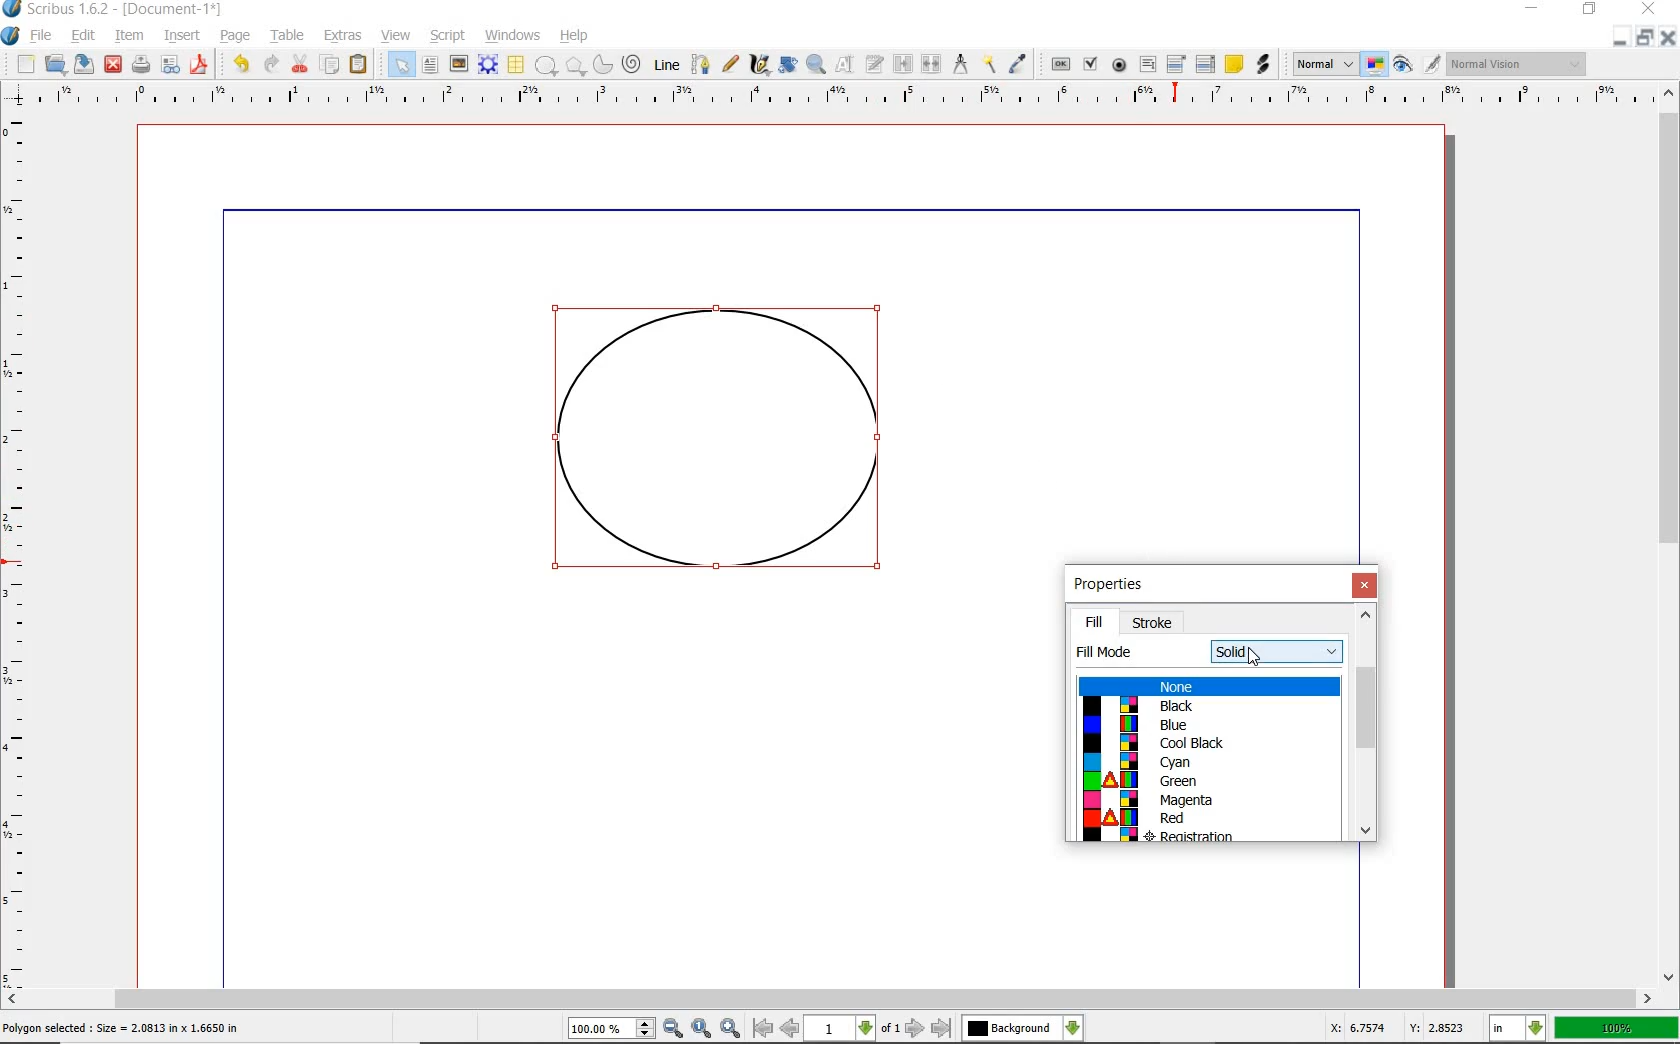  I want to click on SHAPE, so click(545, 66).